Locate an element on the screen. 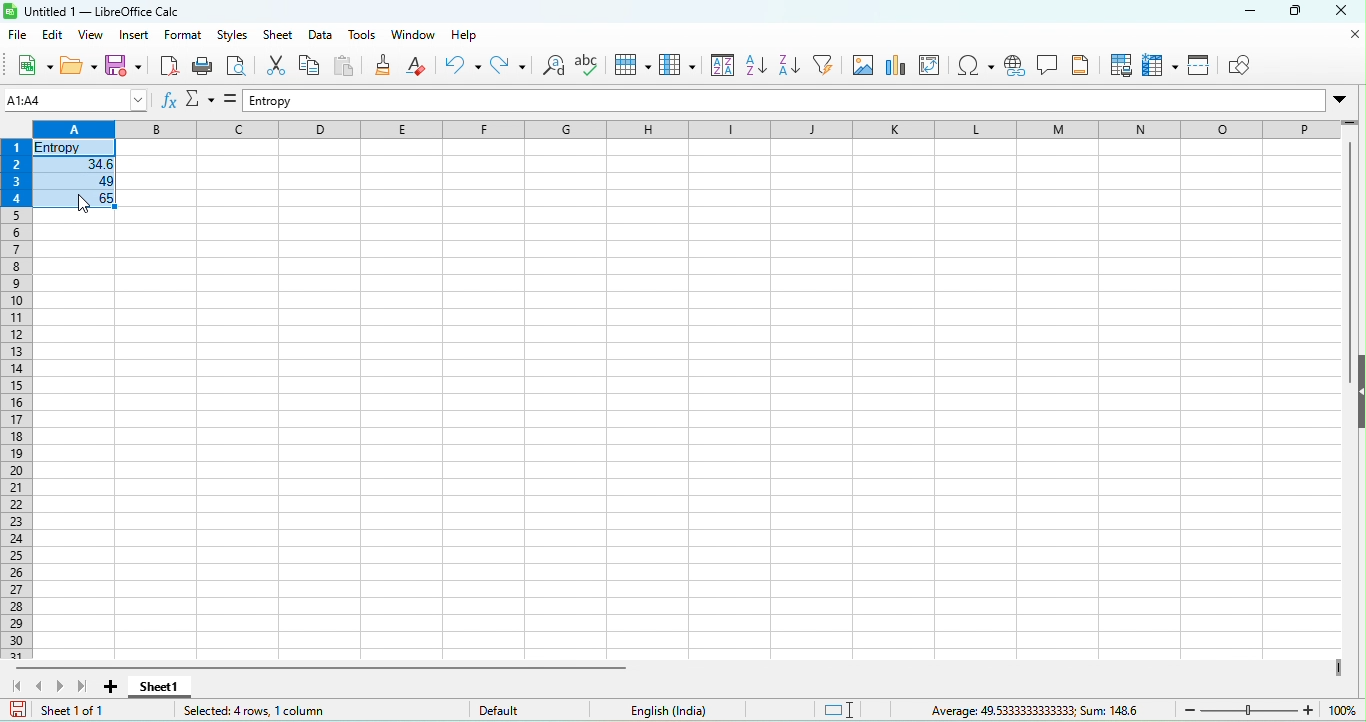 This screenshot has width=1366, height=722. styles is located at coordinates (235, 36).